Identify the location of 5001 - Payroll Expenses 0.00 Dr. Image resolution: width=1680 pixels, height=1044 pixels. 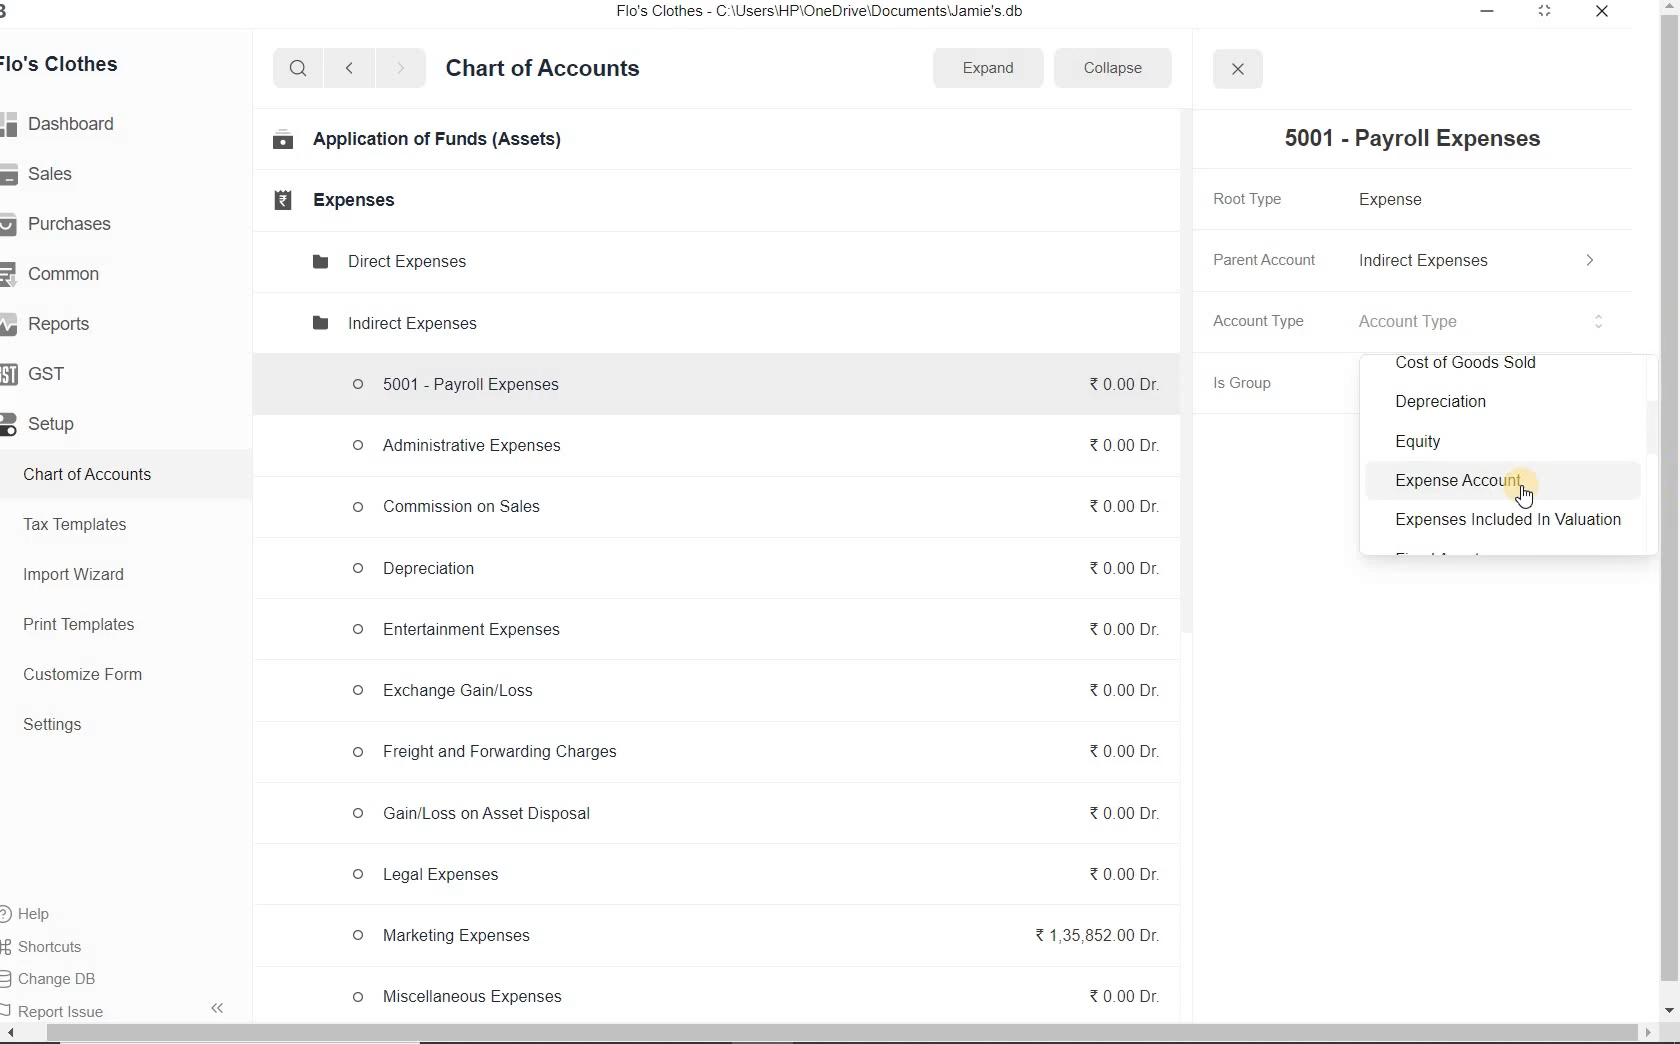
(754, 380).